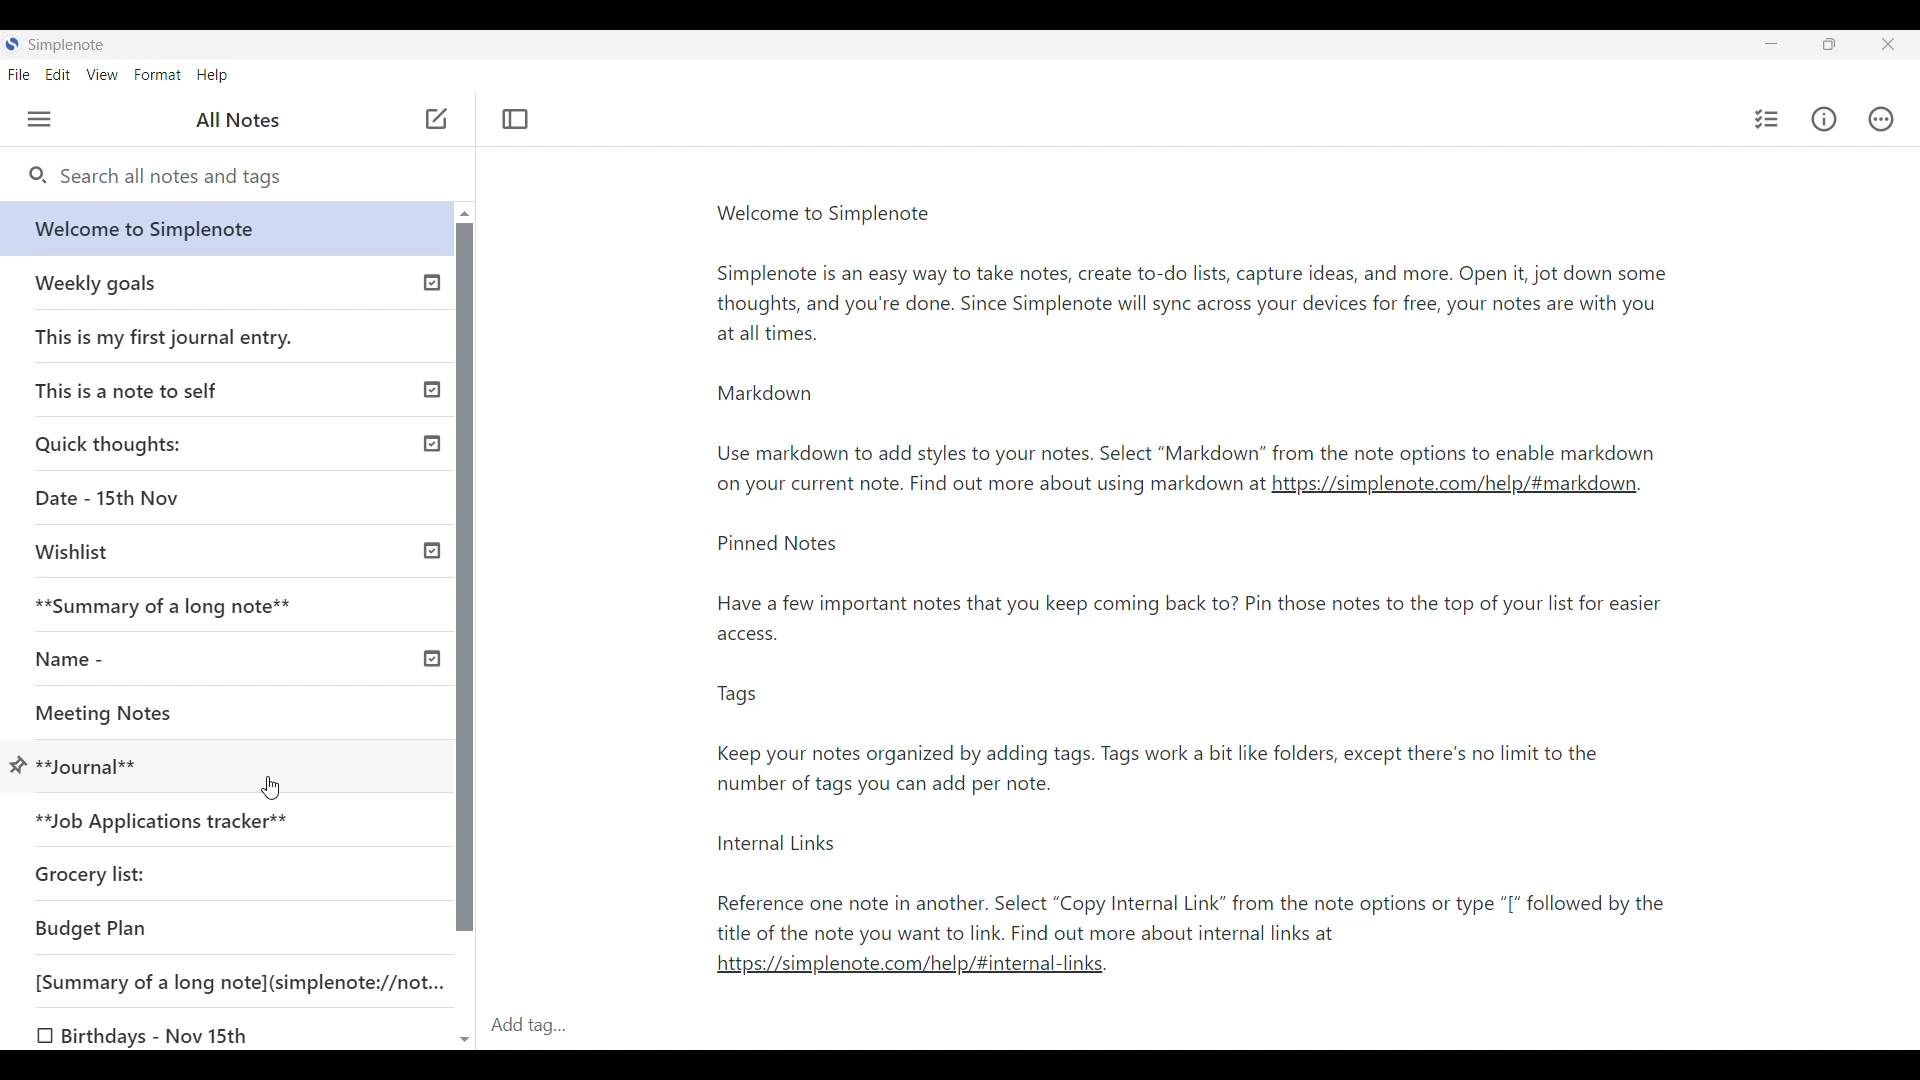 The height and width of the screenshot is (1080, 1920). Describe the element at coordinates (516, 119) in the screenshot. I see `Toggle focus mode` at that location.